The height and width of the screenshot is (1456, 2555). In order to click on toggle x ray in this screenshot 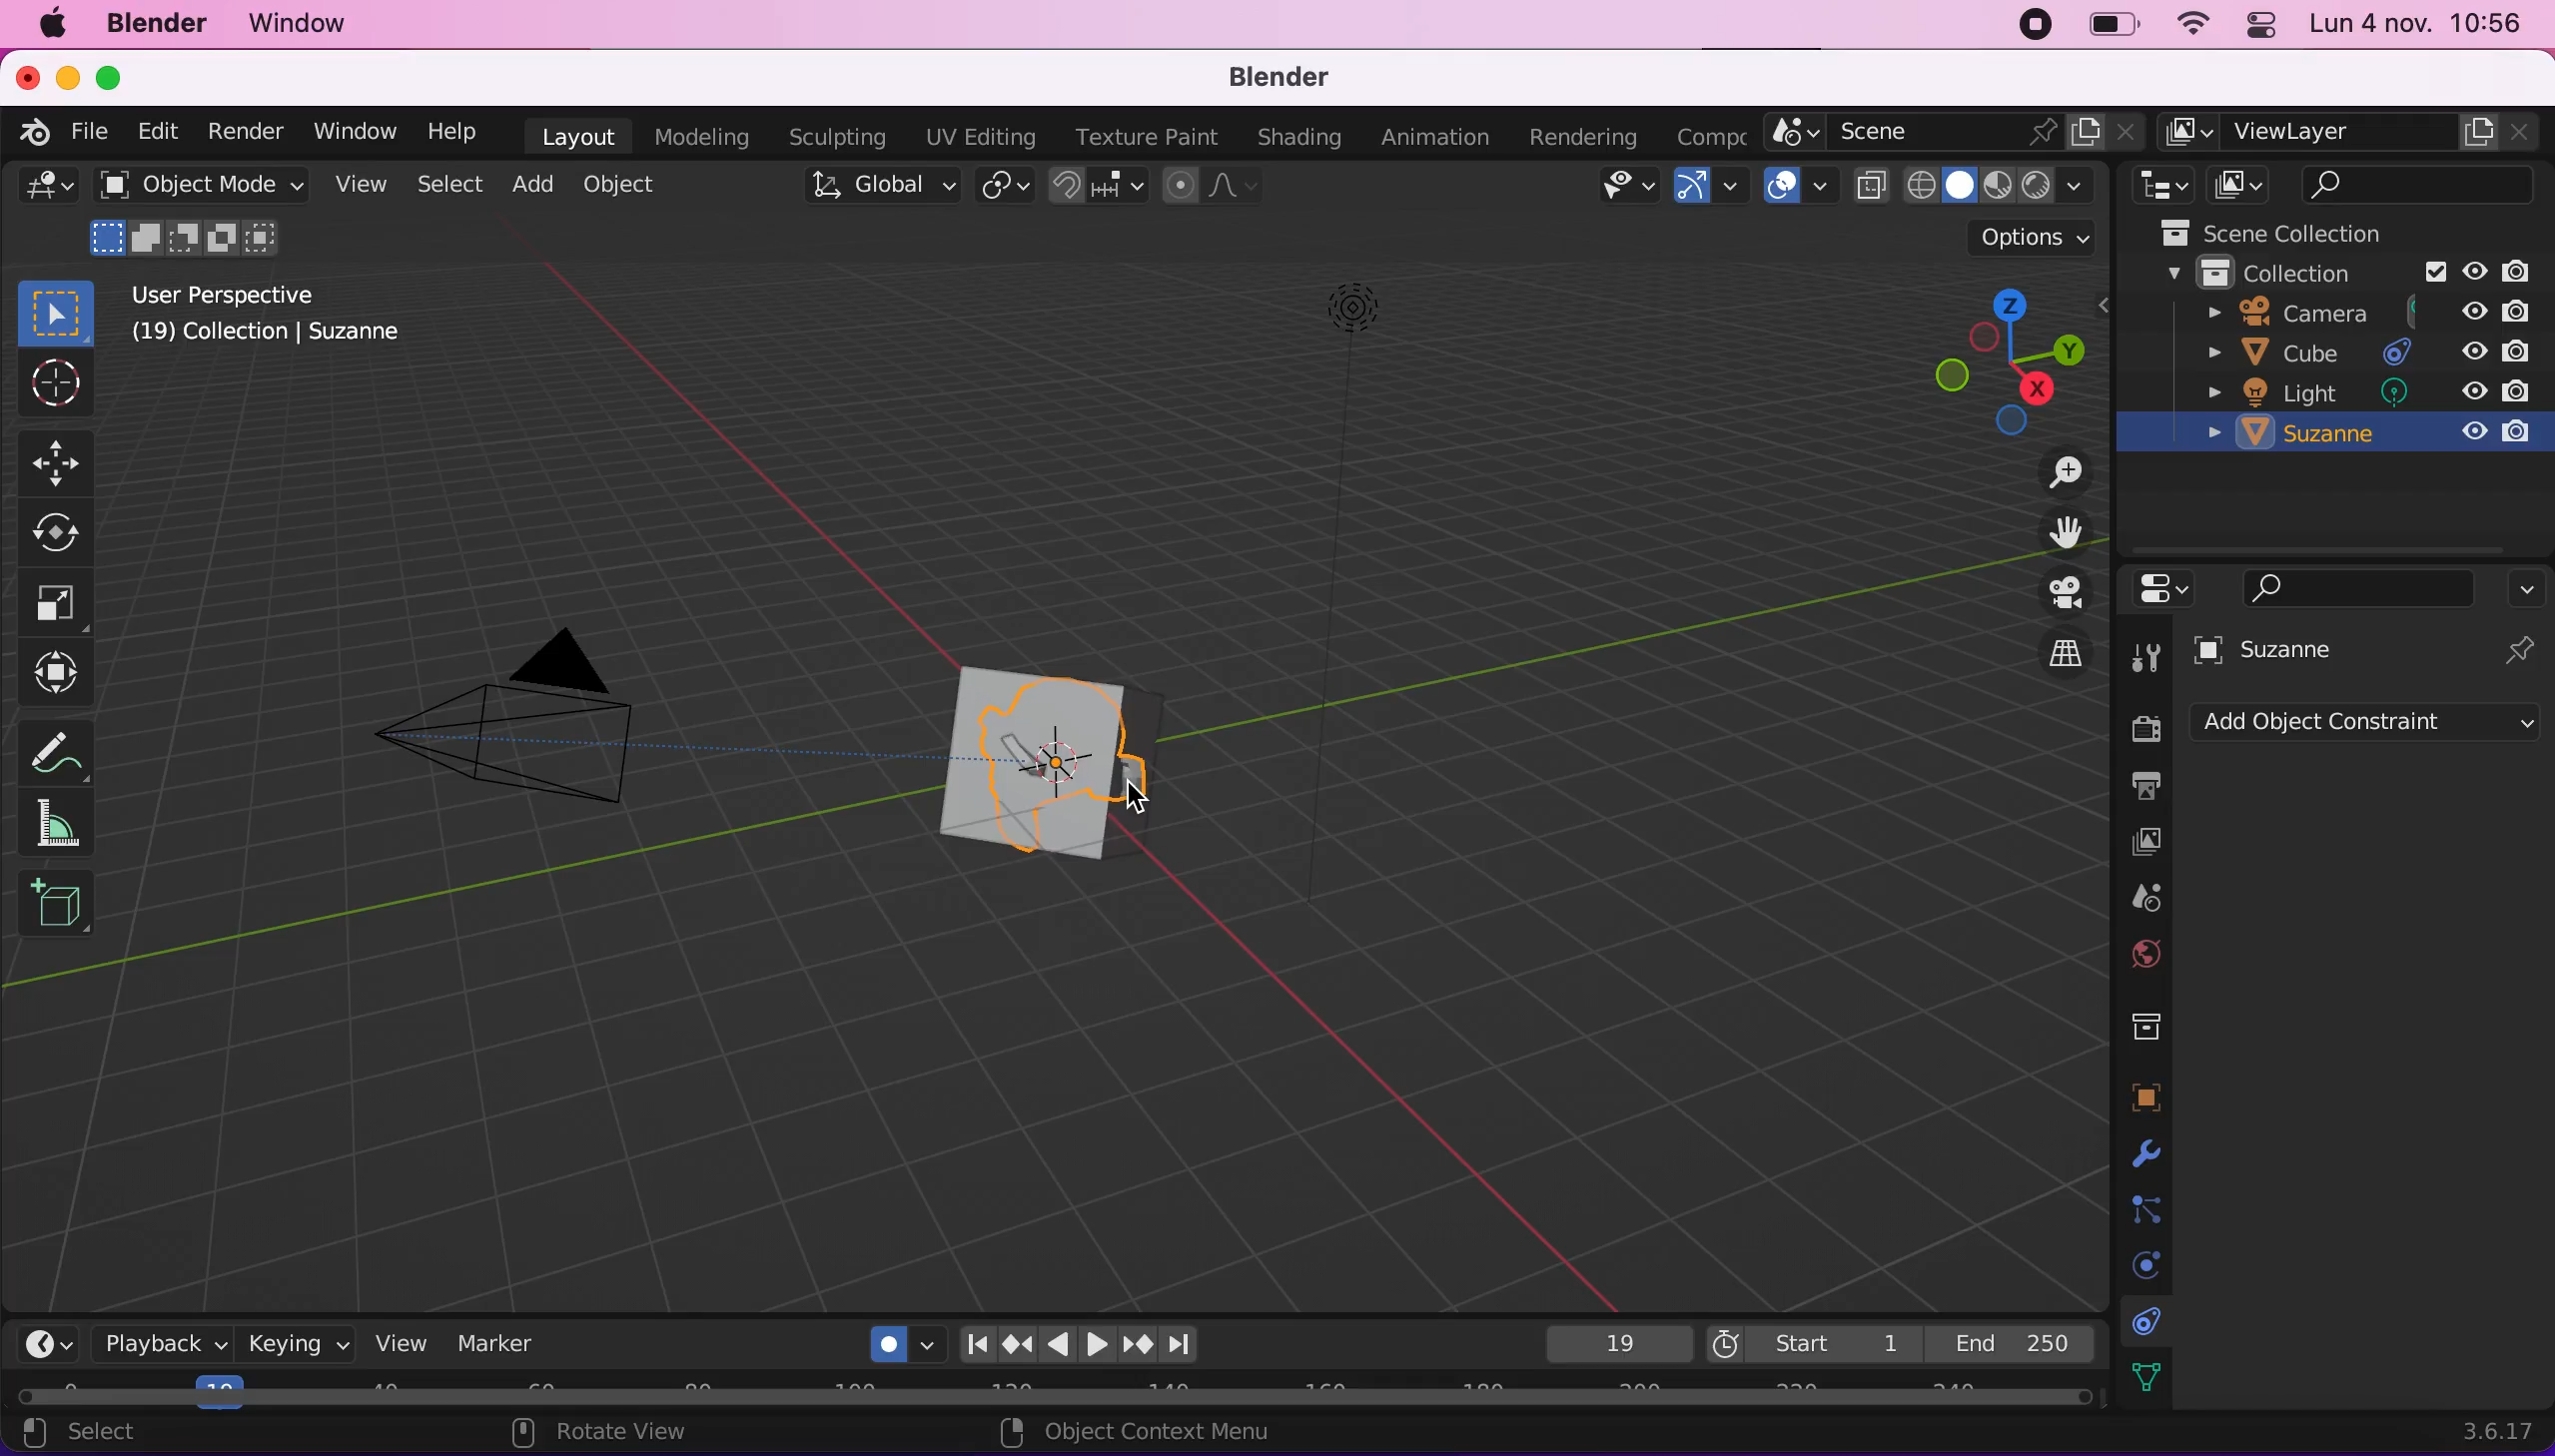, I will do `click(1873, 186)`.